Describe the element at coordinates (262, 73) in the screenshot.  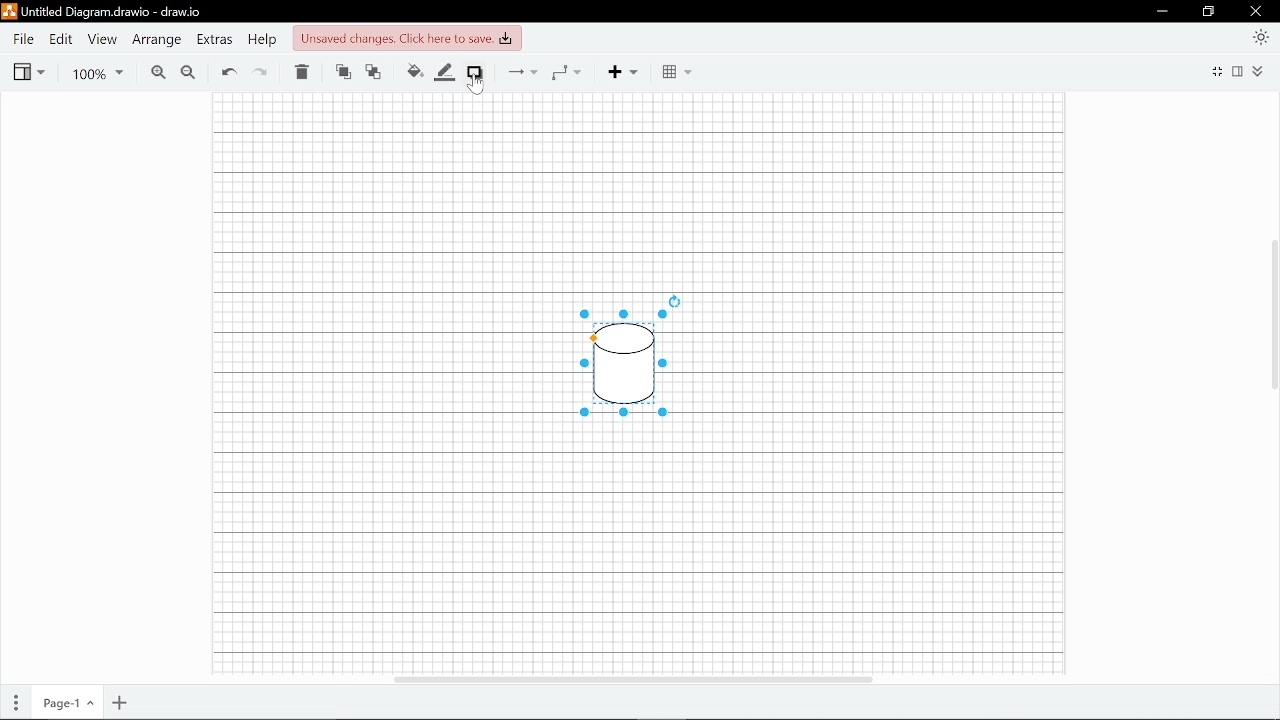
I see `Redo` at that location.